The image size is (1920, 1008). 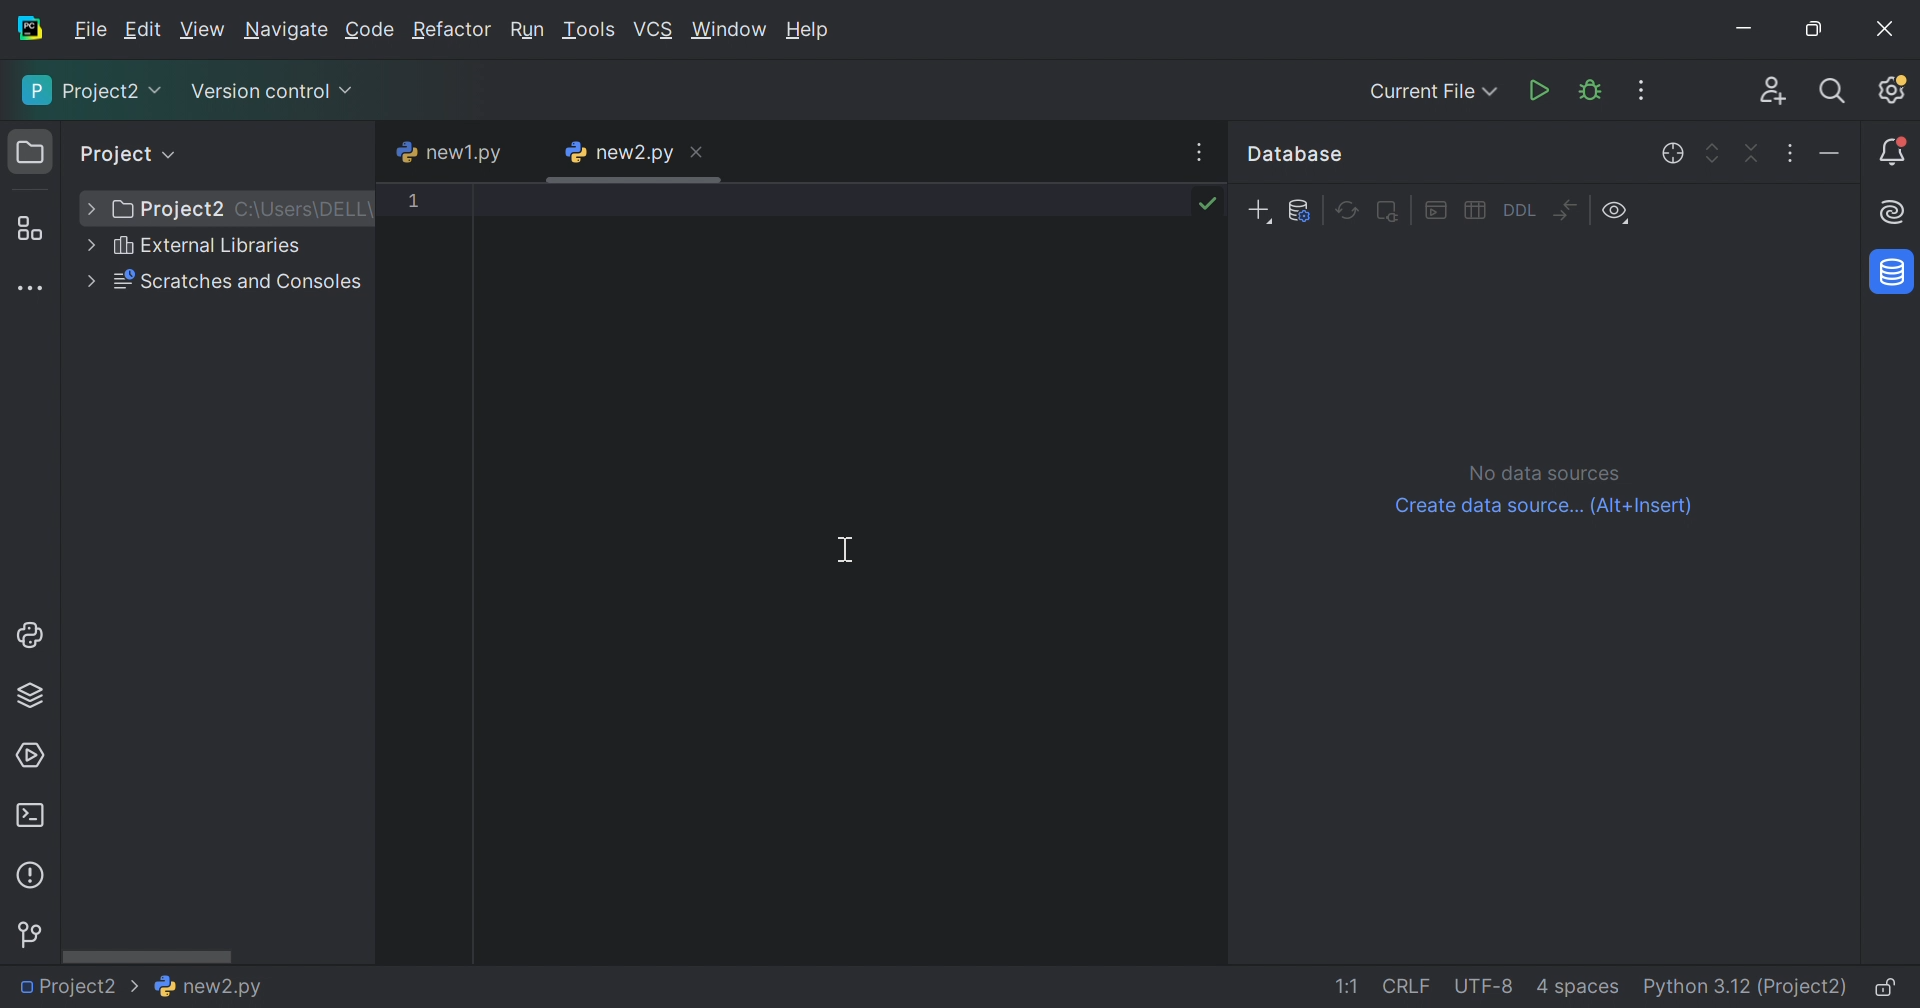 I want to click on Structure, so click(x=28, y=229).